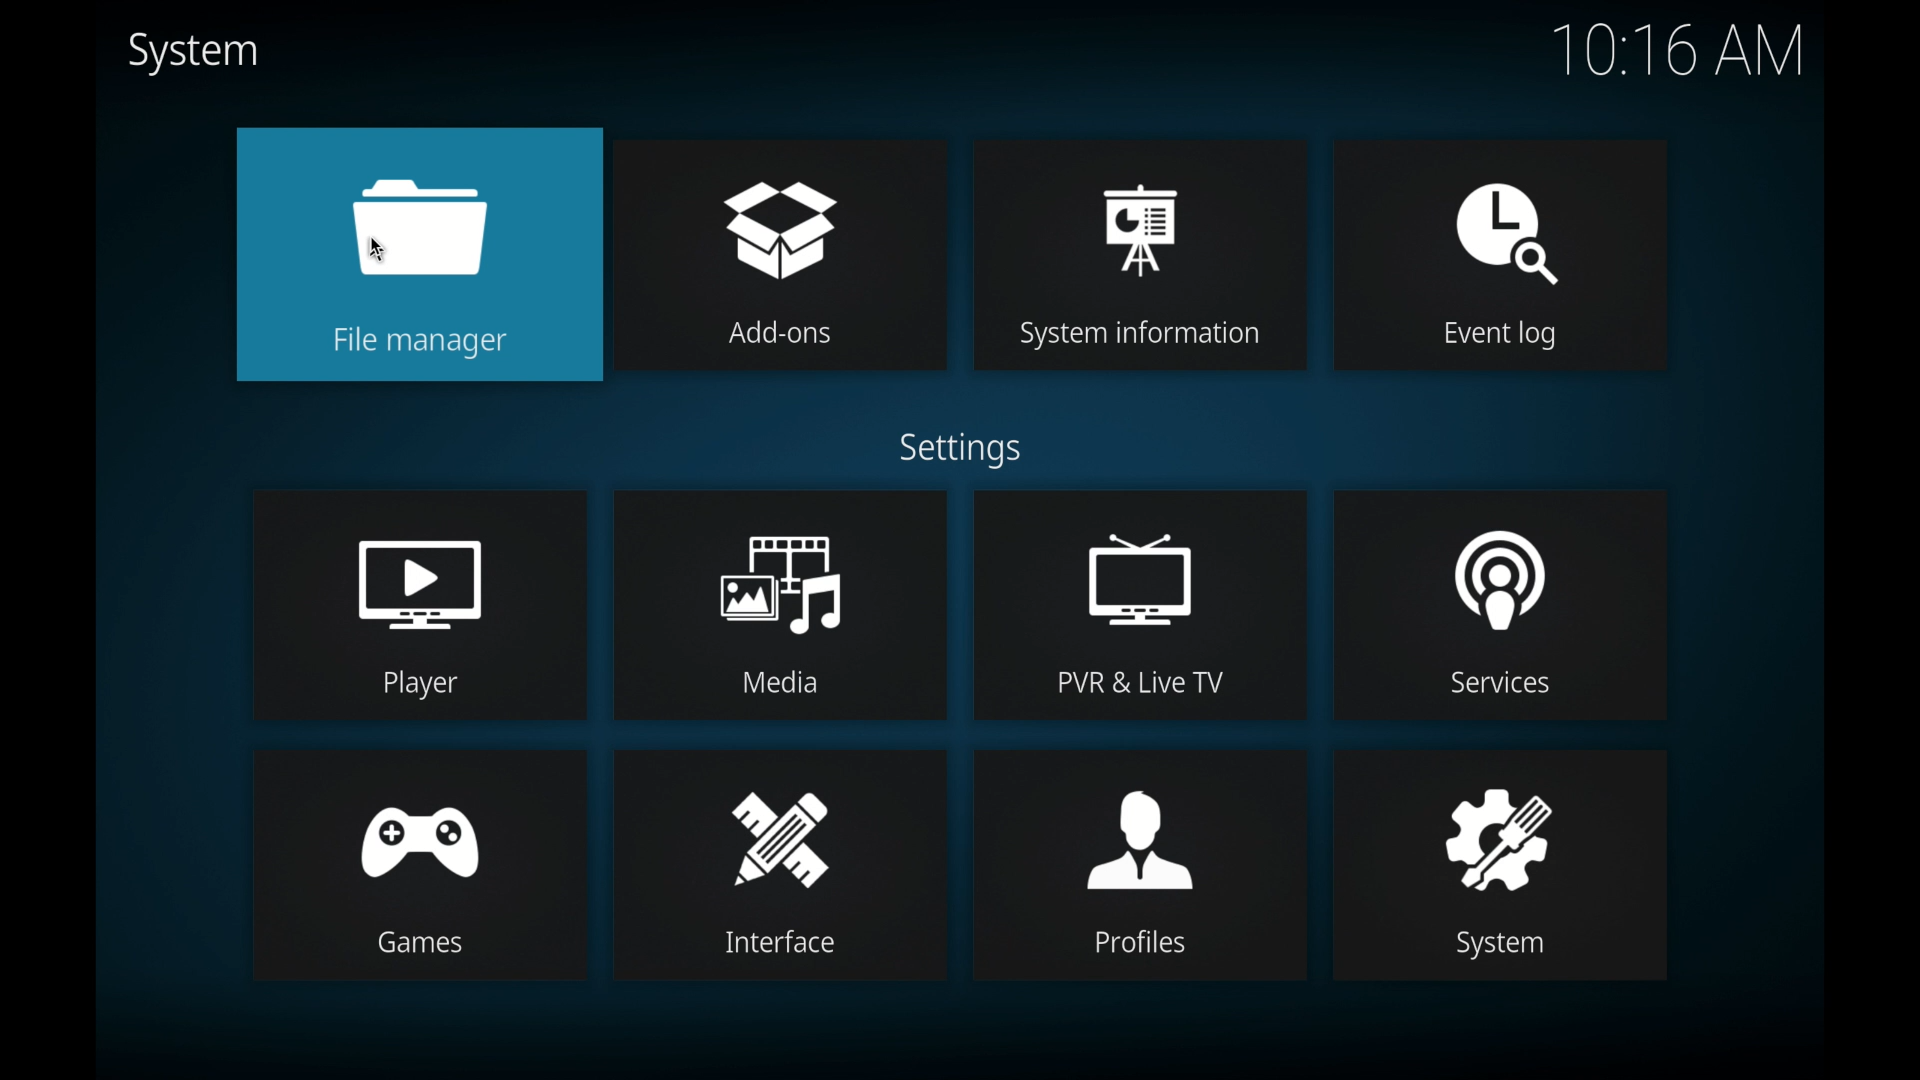 The height and width of the screenshot is (1080, 1920). What do you see at coordinates (1504, 256) in the screenshot?
I see `event log` at bounding box center [1504, 256].